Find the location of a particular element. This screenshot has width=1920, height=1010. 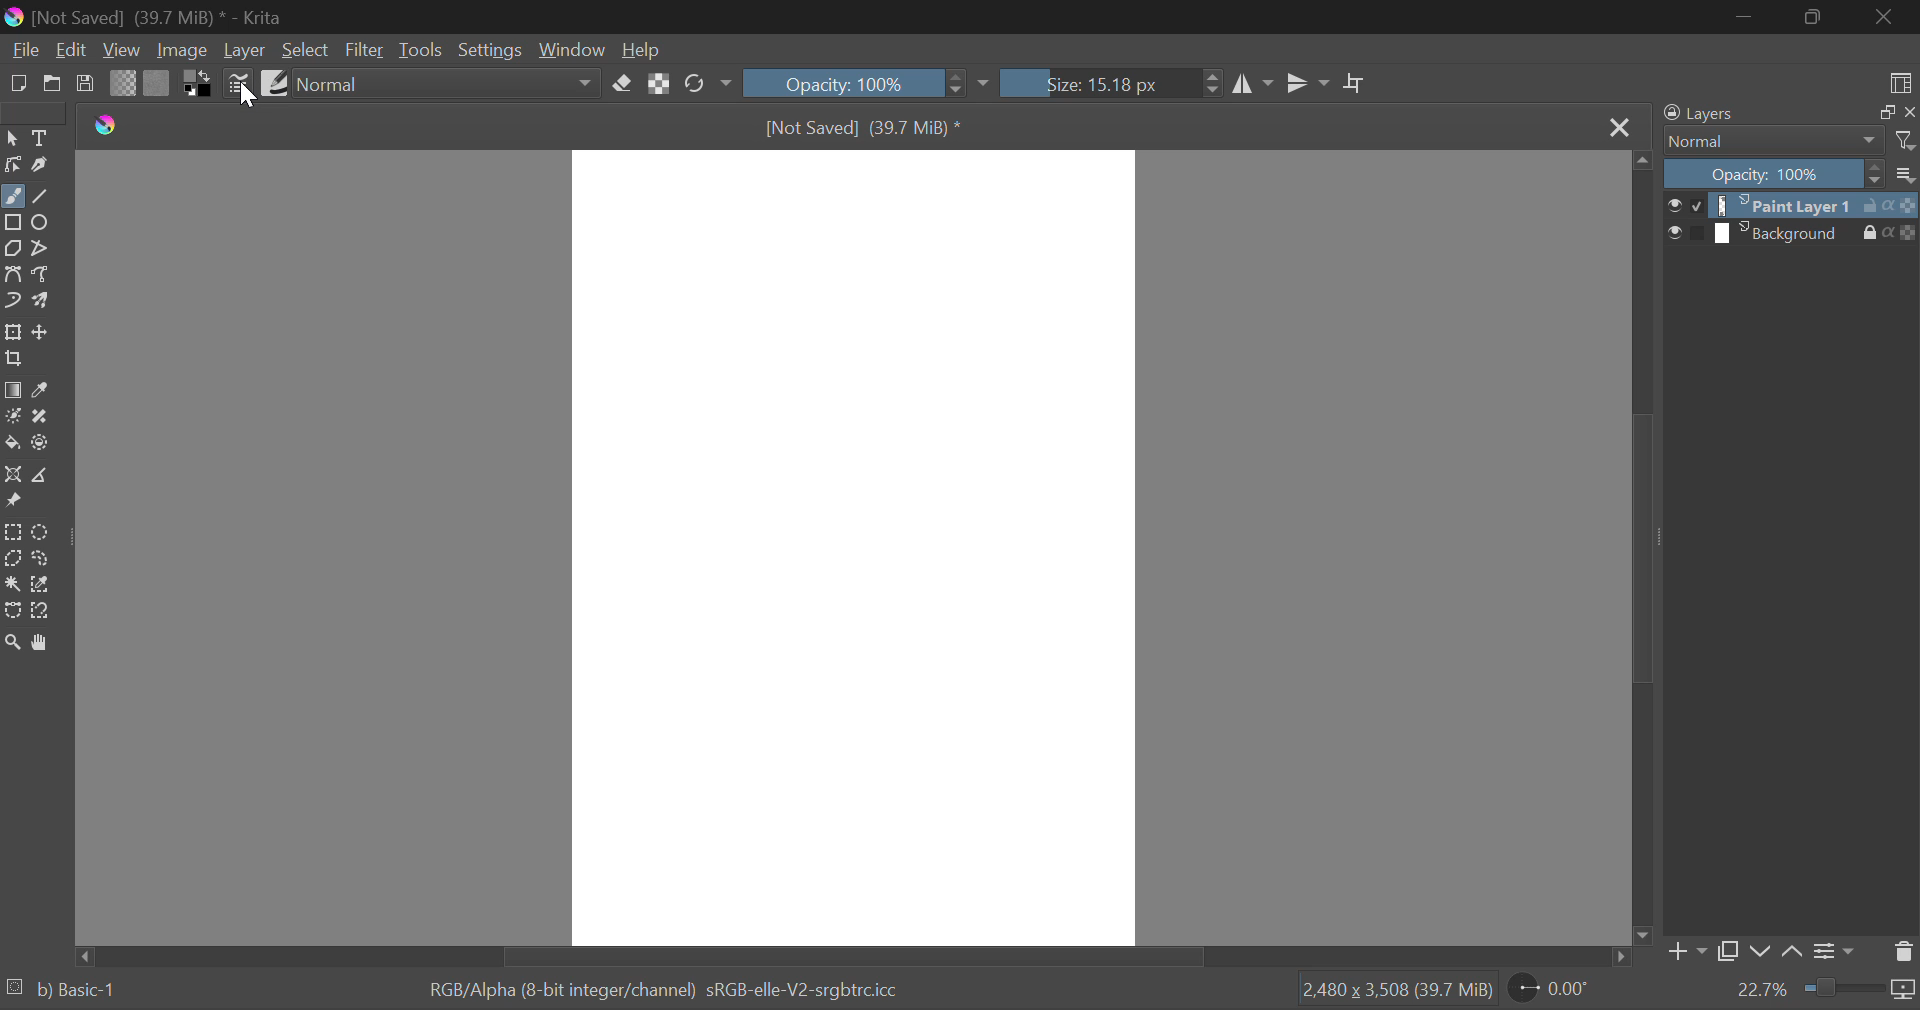

Move Layer Down is located at coordinates (1760, 954).